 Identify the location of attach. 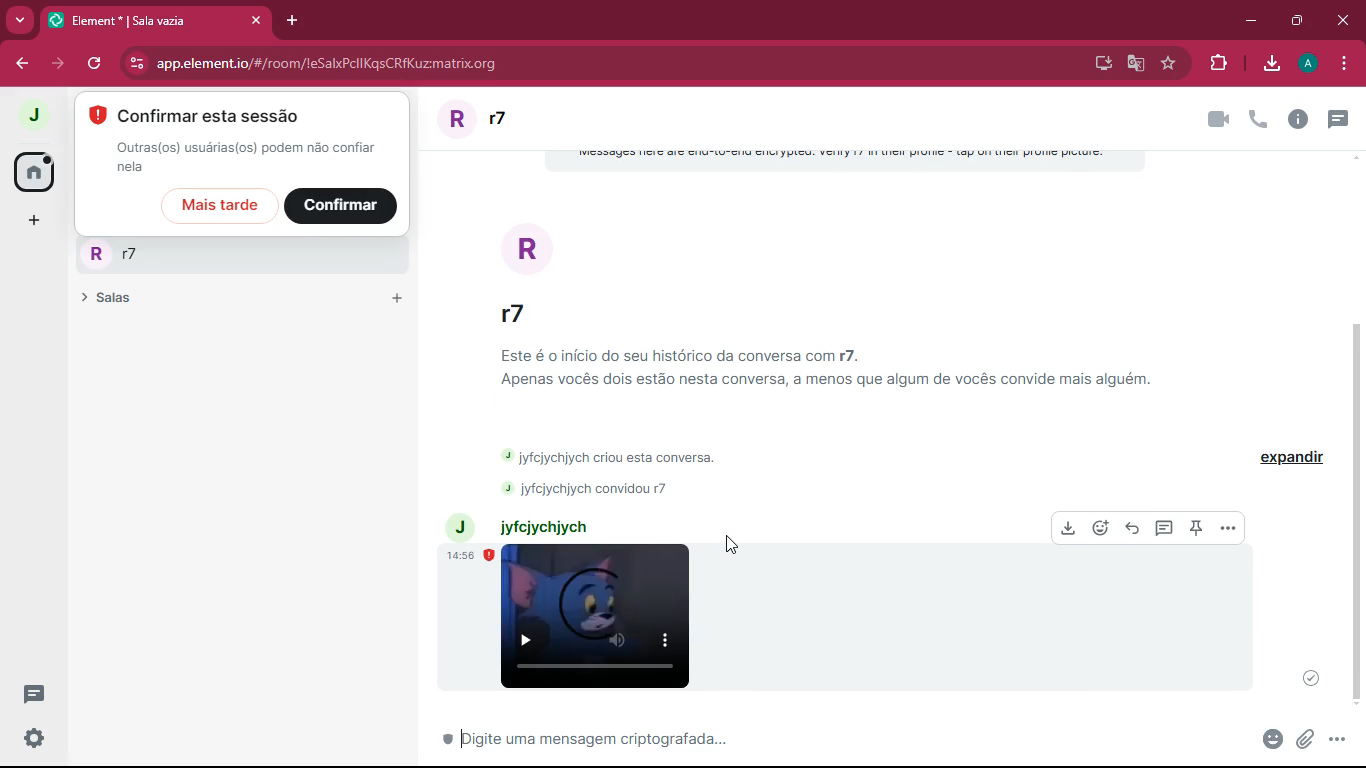
(1302, 743).